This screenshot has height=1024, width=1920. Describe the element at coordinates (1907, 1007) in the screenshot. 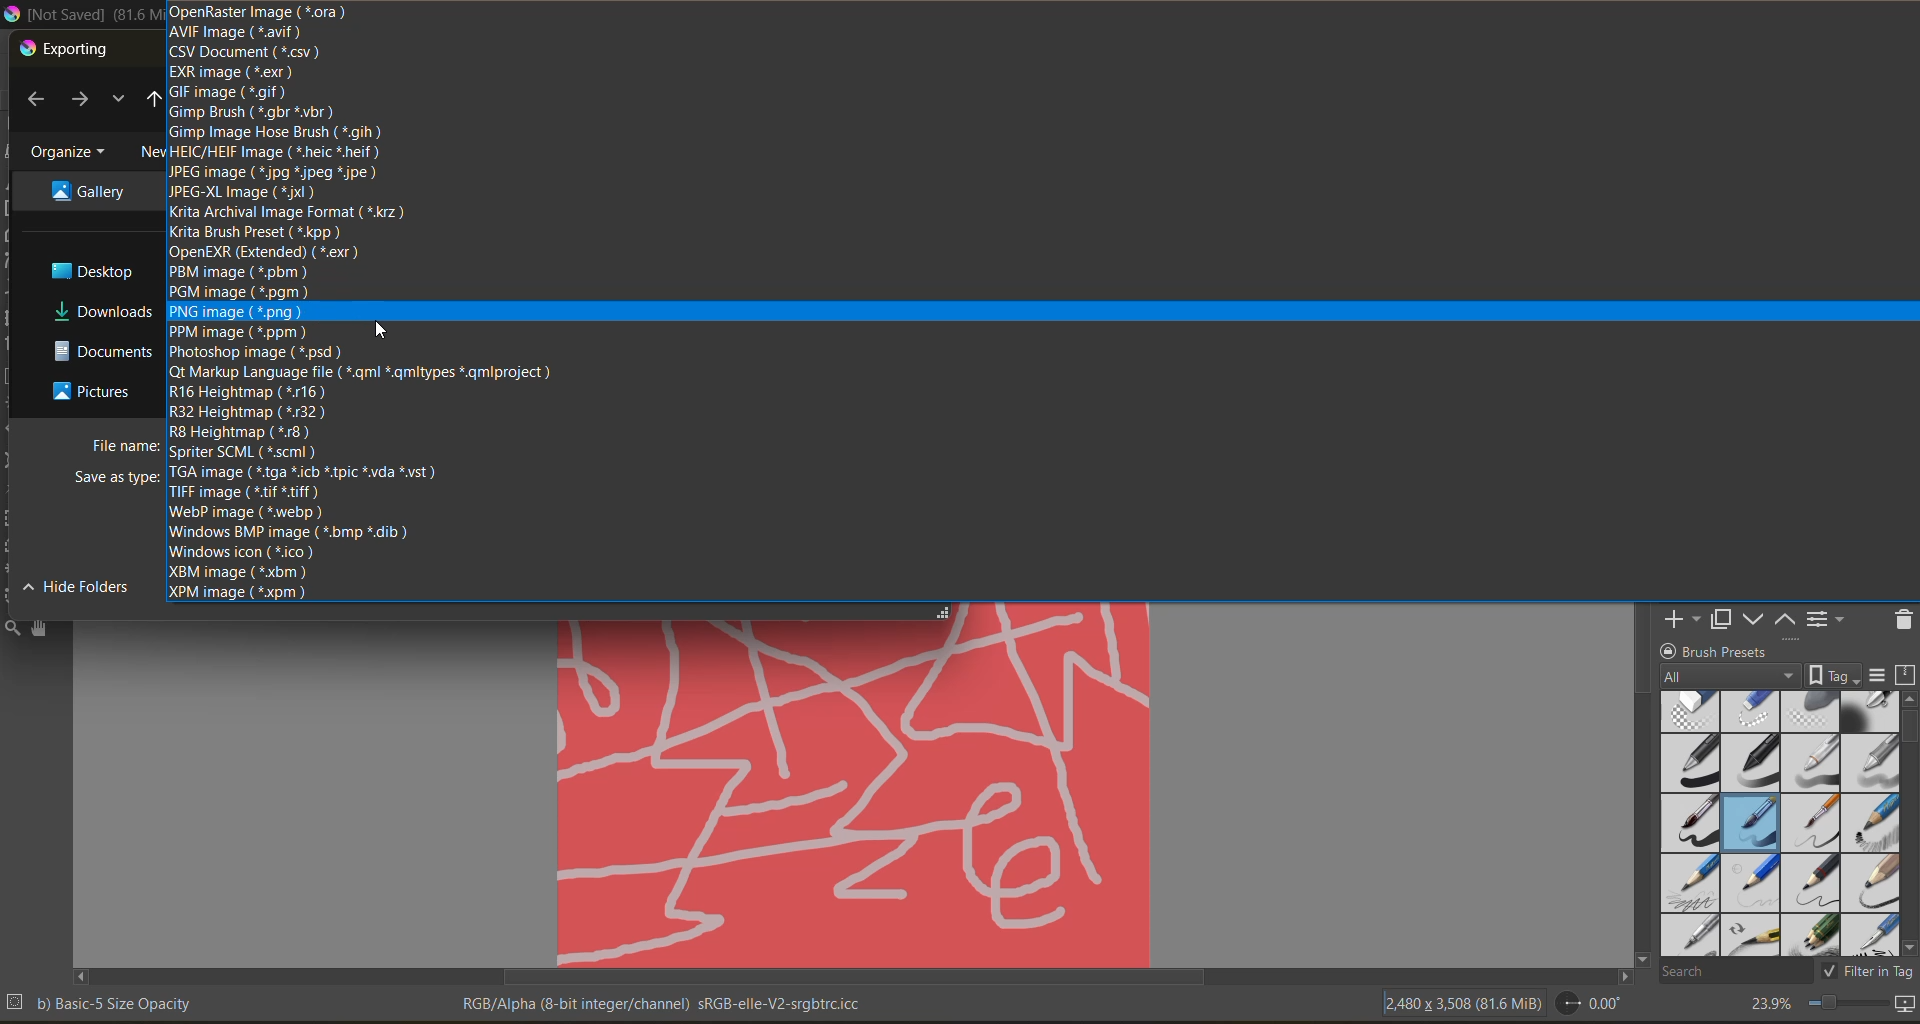

I see `map the canvas` at that location.